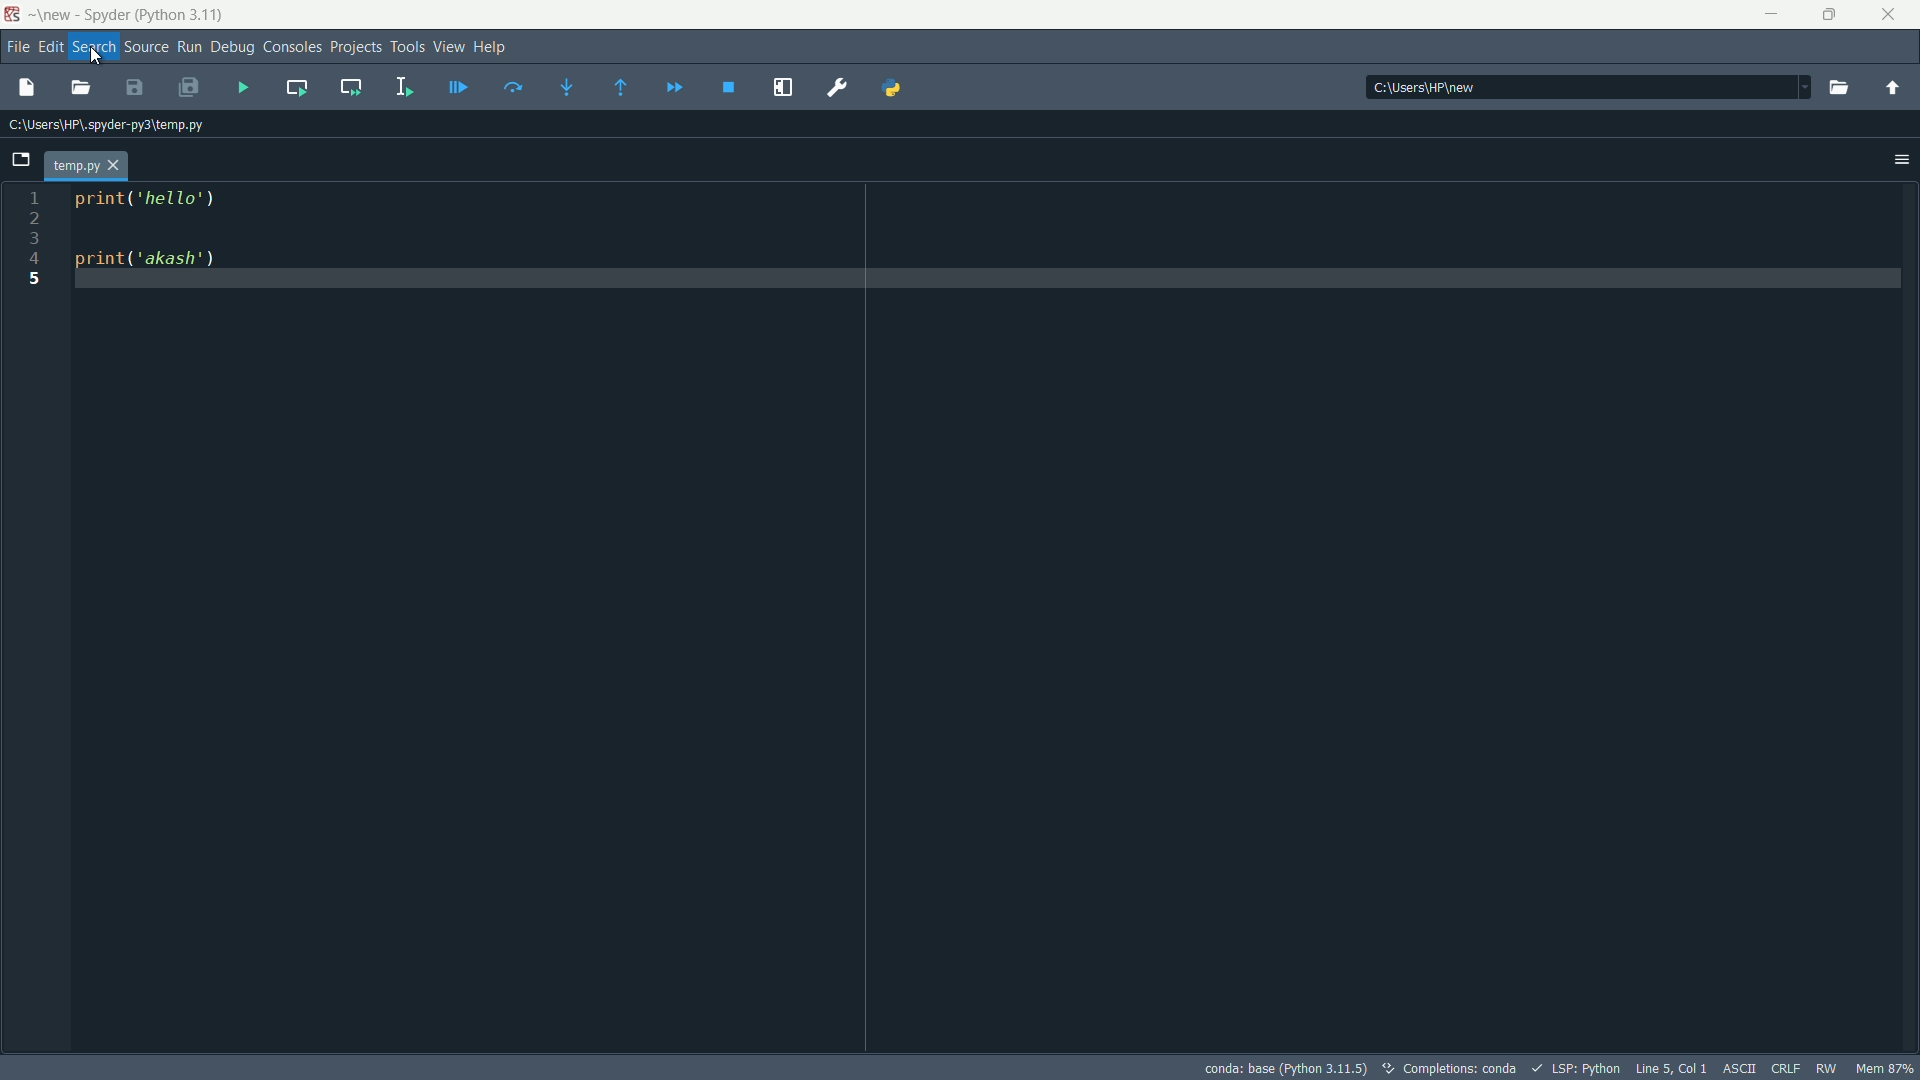 This screenshot has width=1920, height=1080. Describe the element at coordinates (142, 48) in the screenshot. I see `source menu` at that location.